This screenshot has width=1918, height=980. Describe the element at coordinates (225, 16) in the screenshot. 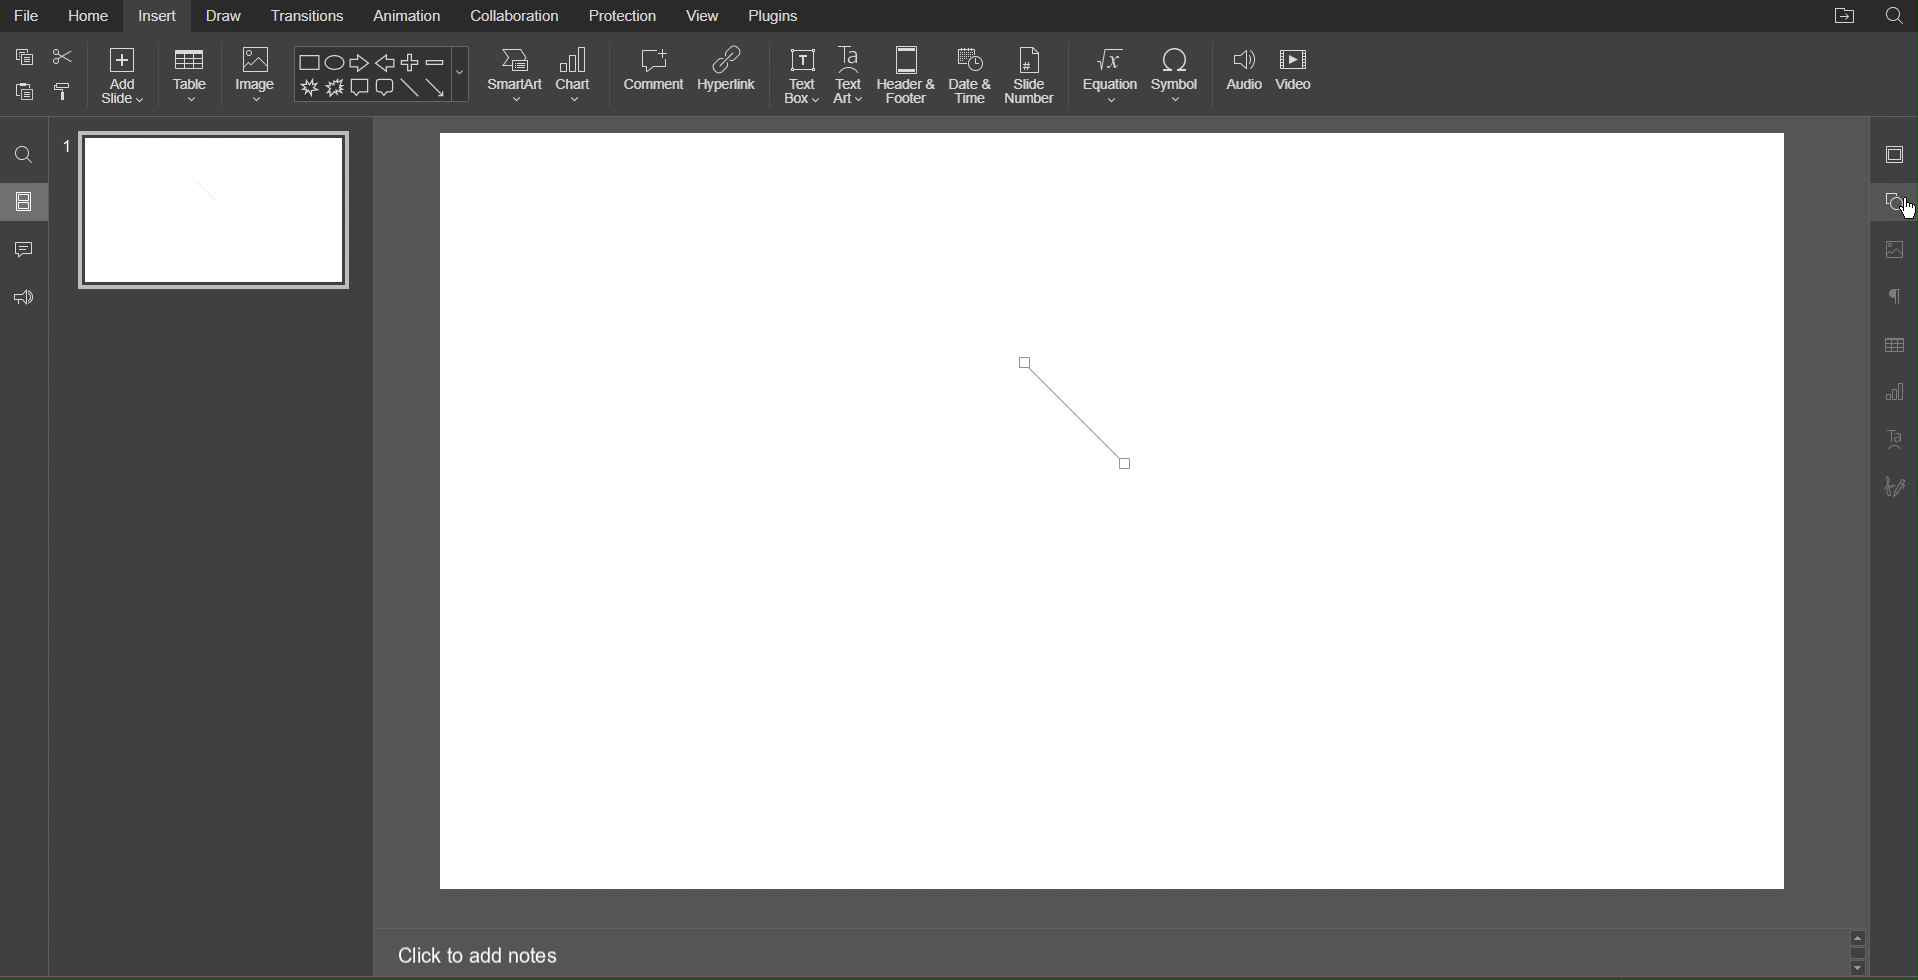

I see `Draw` at that location.